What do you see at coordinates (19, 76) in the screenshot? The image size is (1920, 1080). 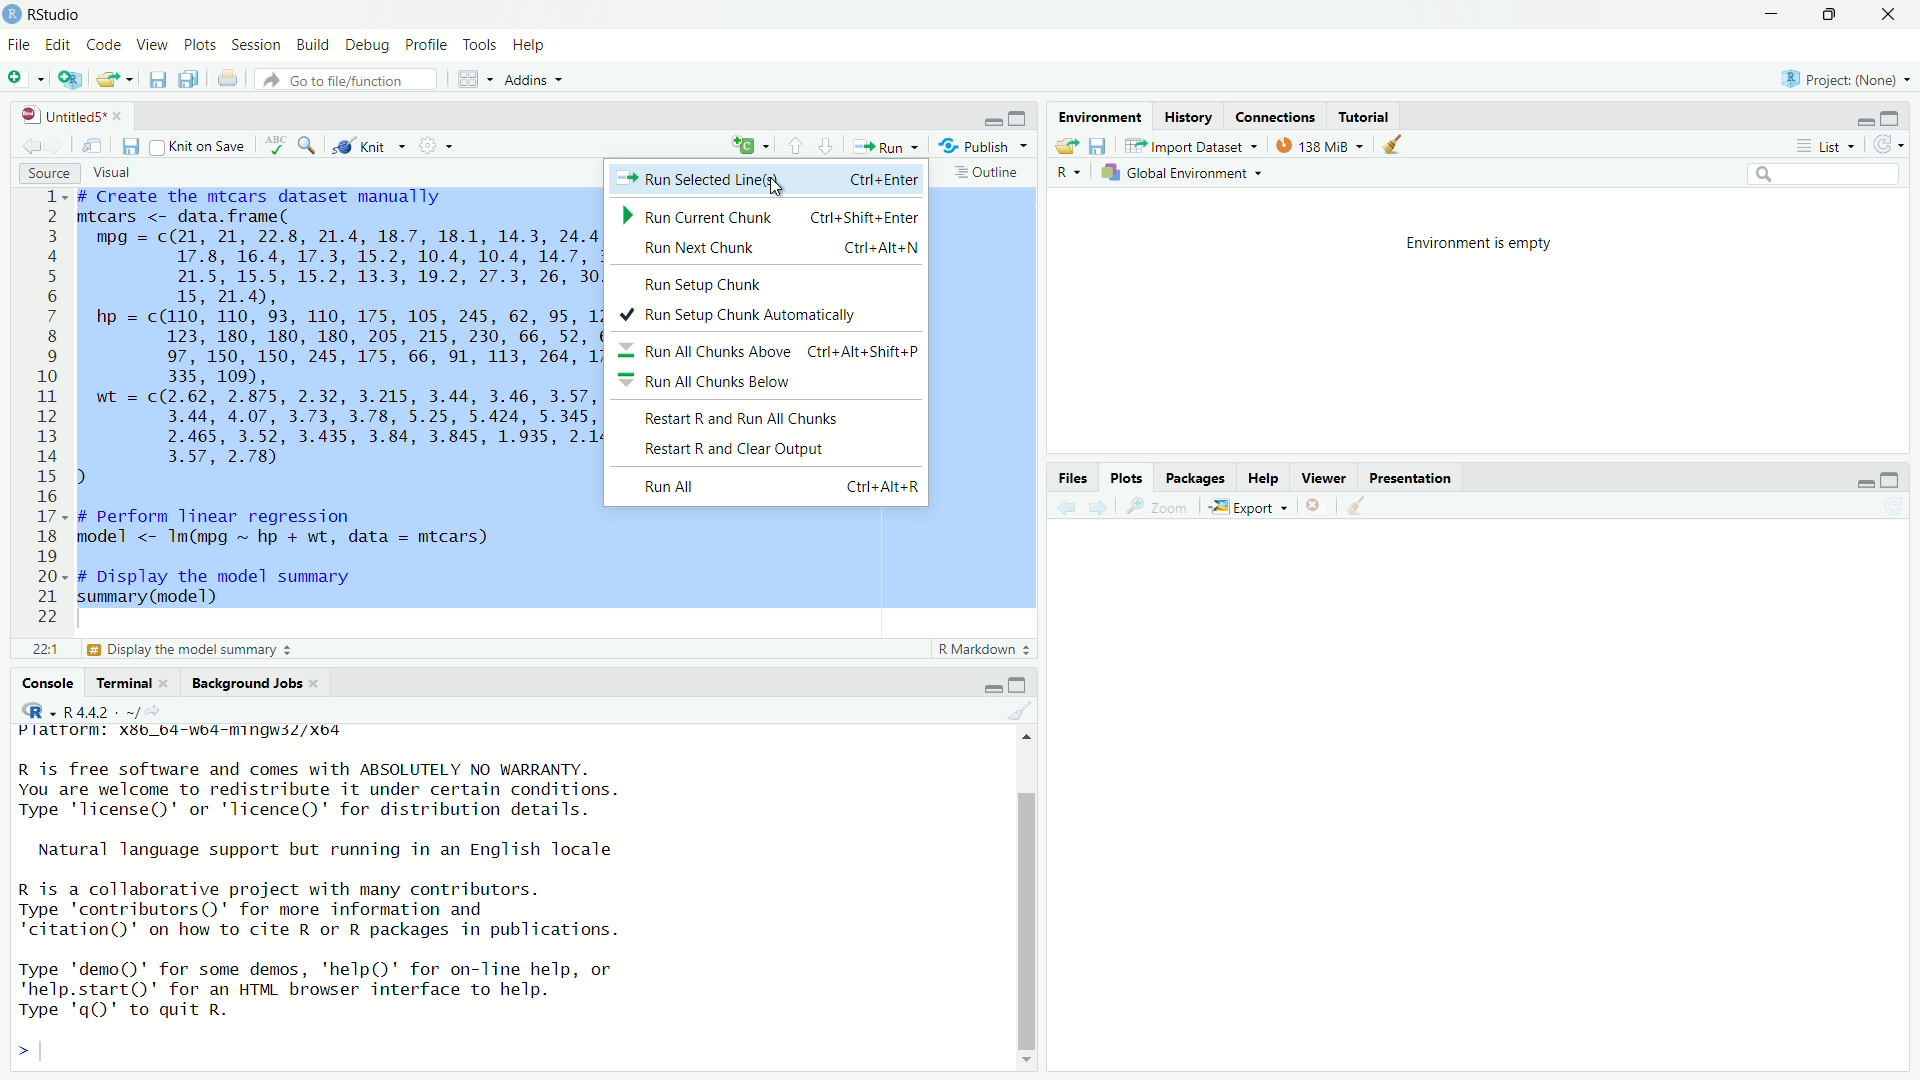 I see `new file` at bounding box center [19, 76].